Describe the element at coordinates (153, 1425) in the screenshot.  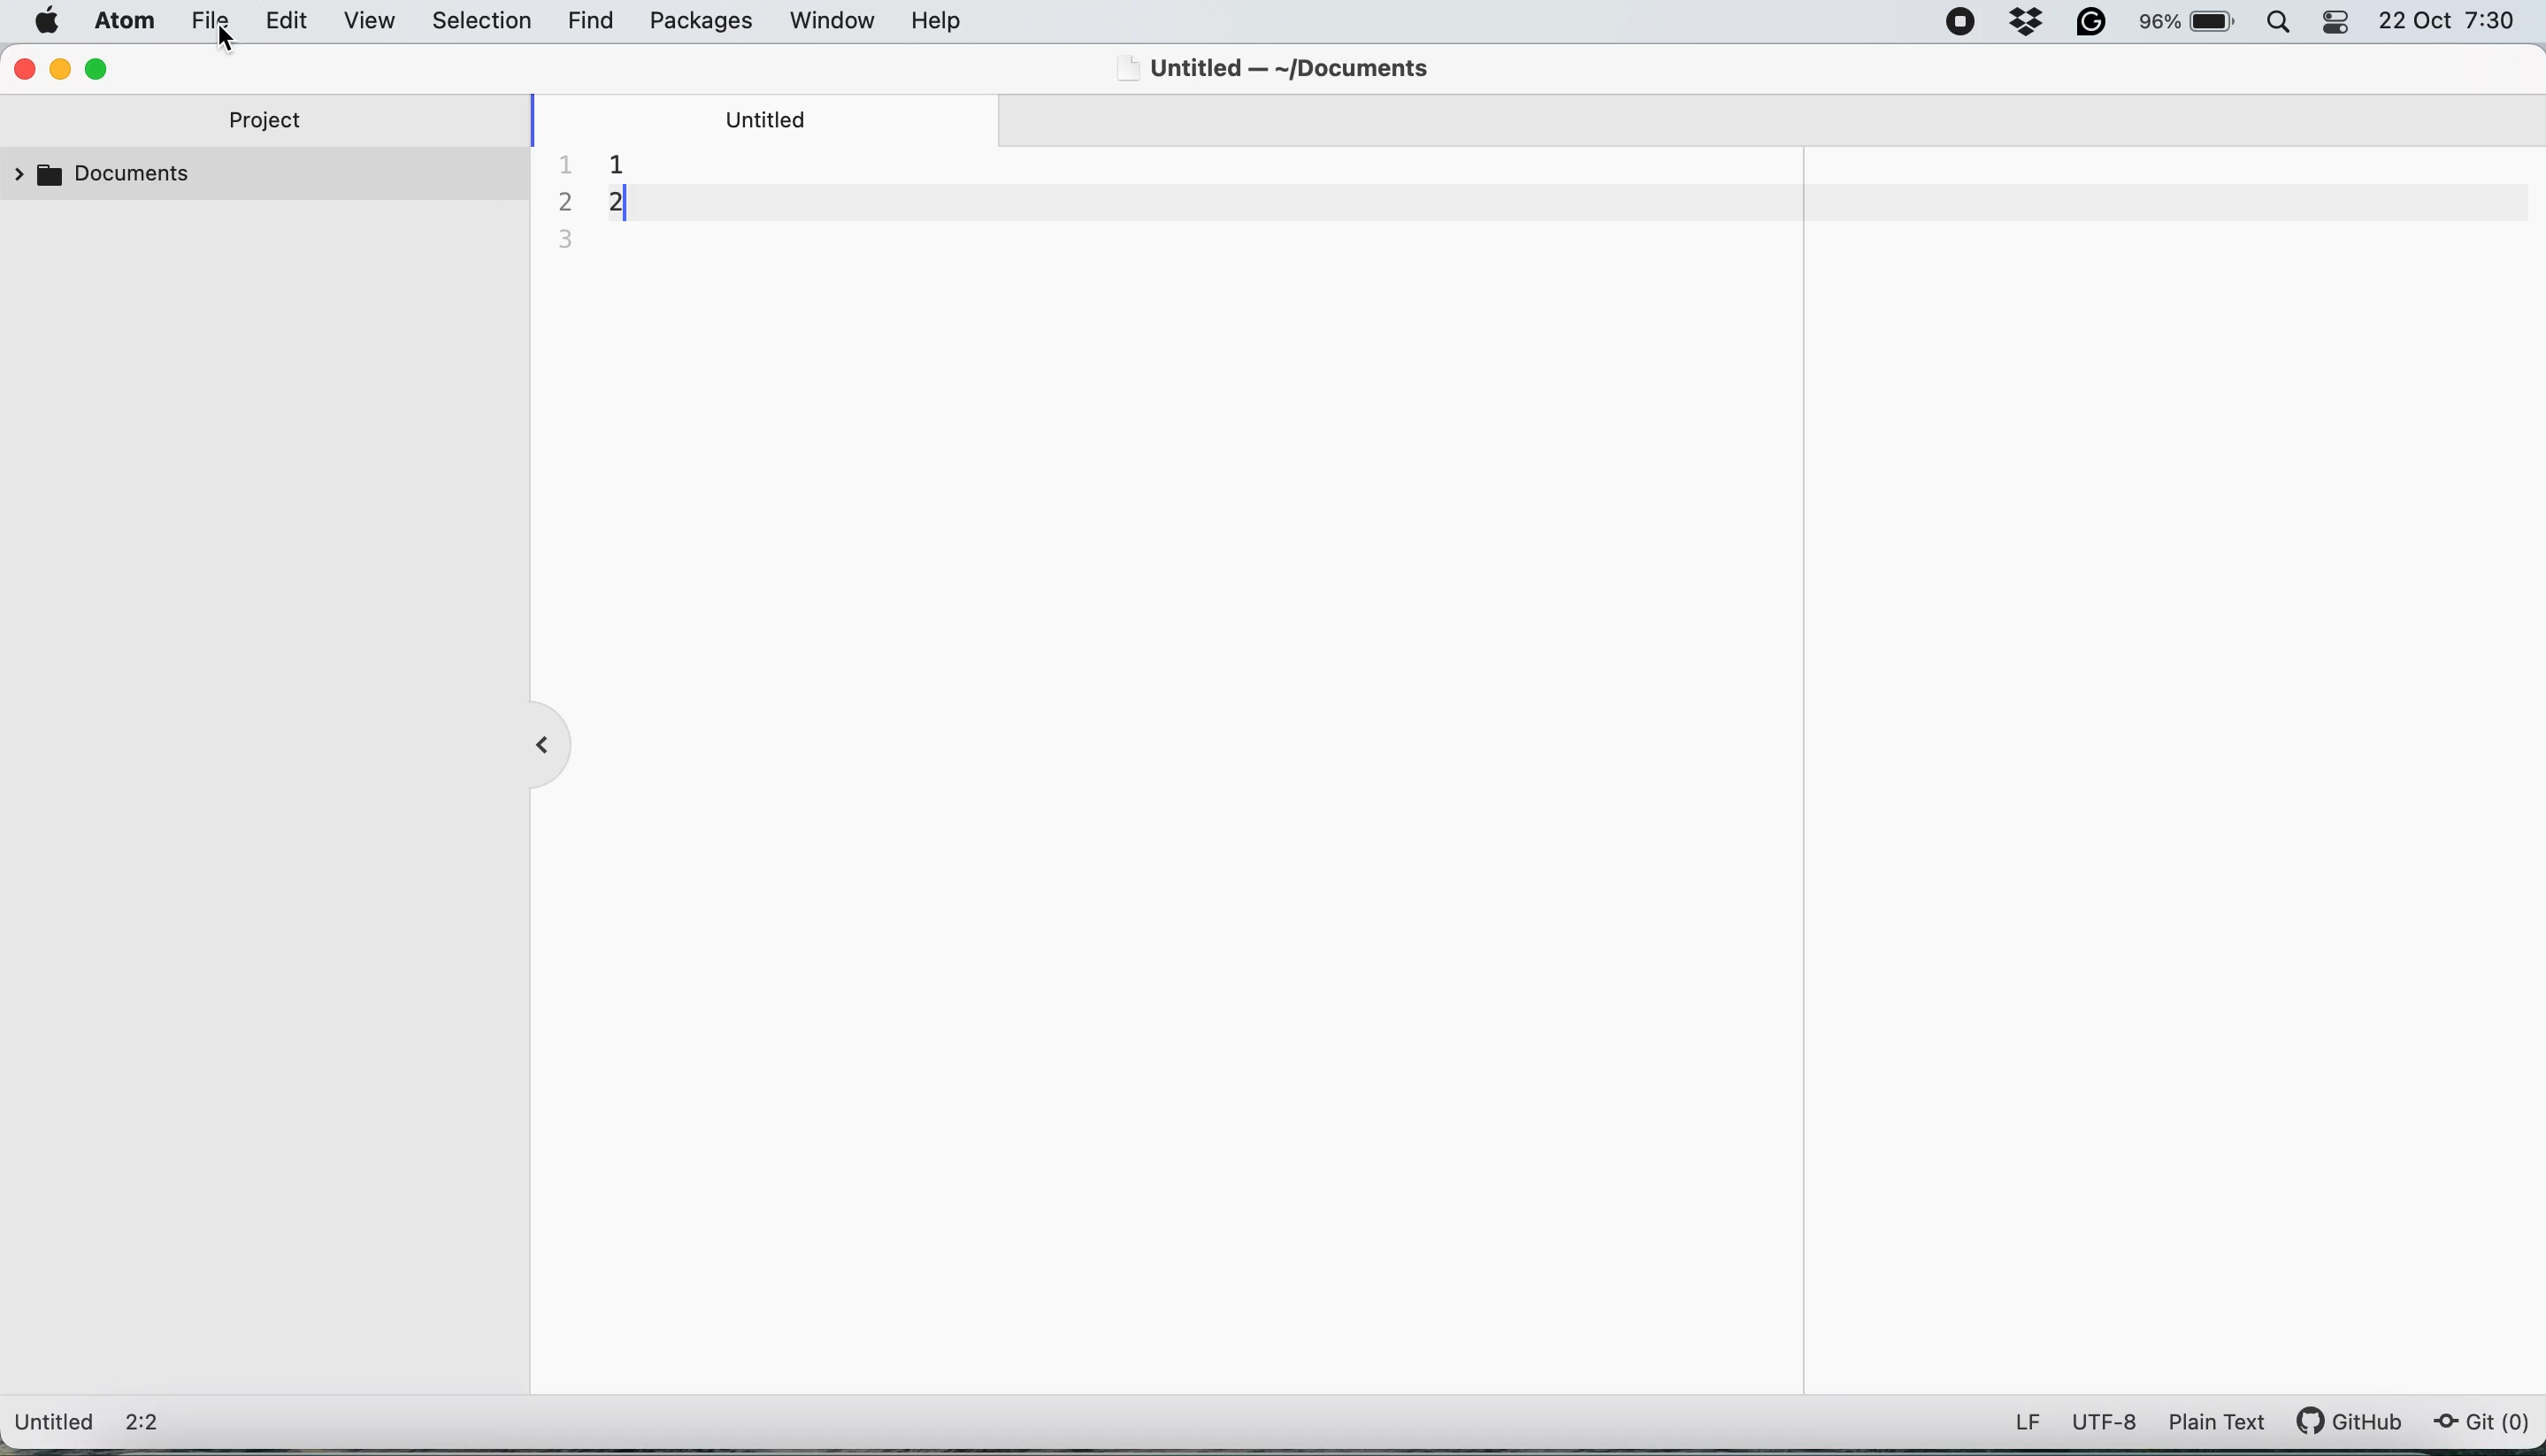
I see `2:2` at that location.